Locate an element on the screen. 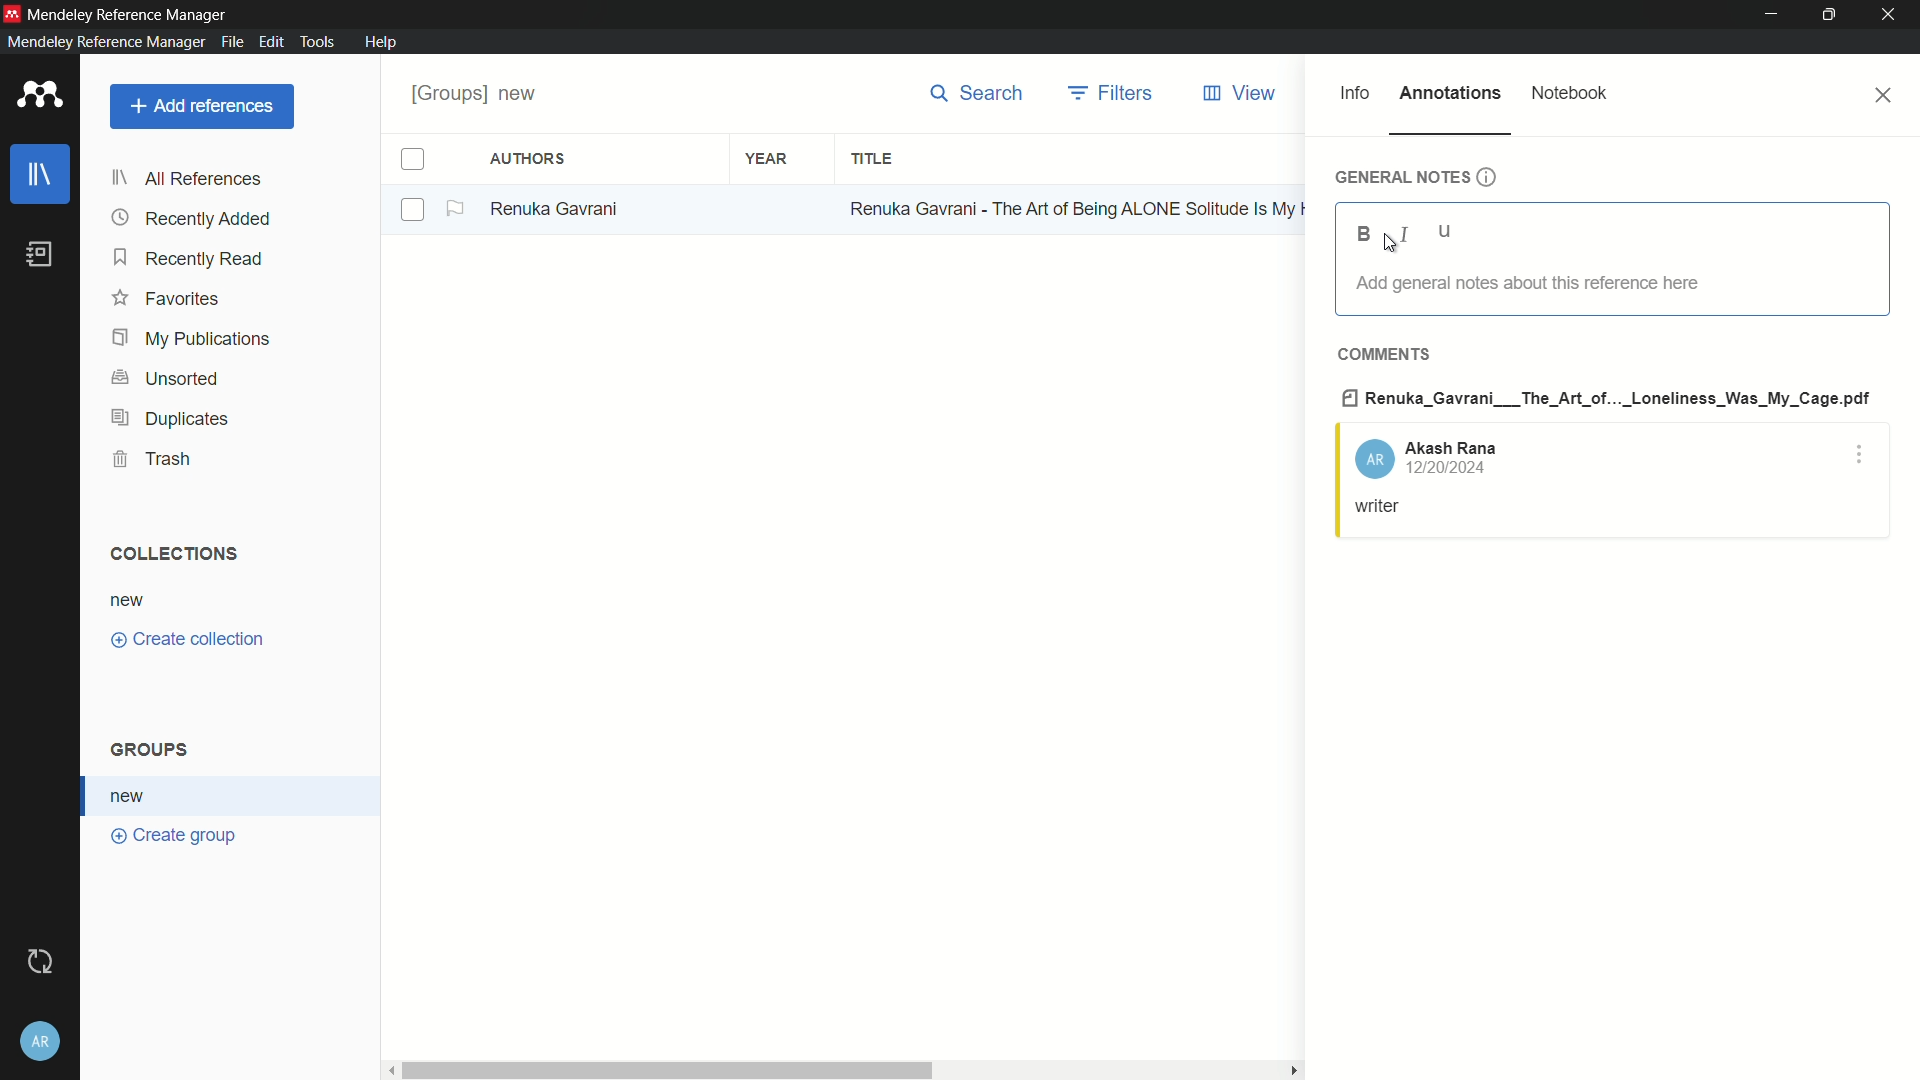 The width and height of the screenshot is (1920, 1080). groups new is located at coordinates (481, 93).